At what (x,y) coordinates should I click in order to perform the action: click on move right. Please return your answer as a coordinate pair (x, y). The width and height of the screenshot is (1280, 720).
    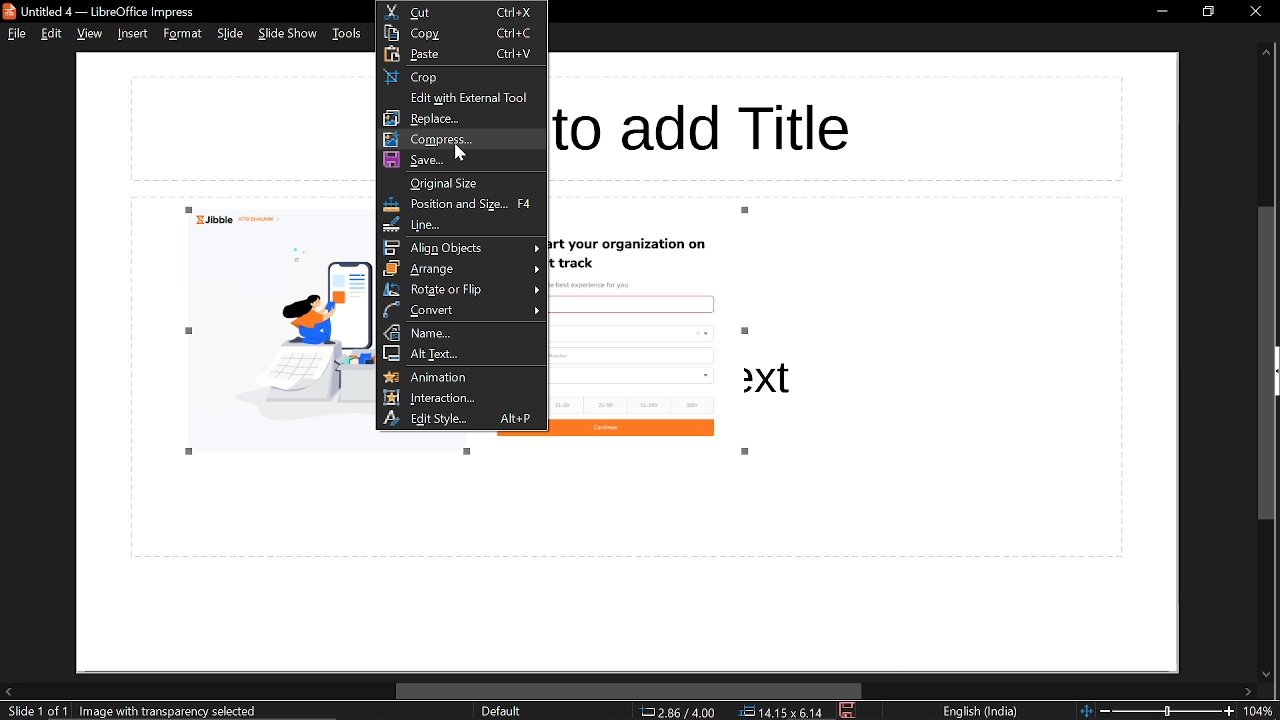
    Looking at the image, I should click on (1248, 693).